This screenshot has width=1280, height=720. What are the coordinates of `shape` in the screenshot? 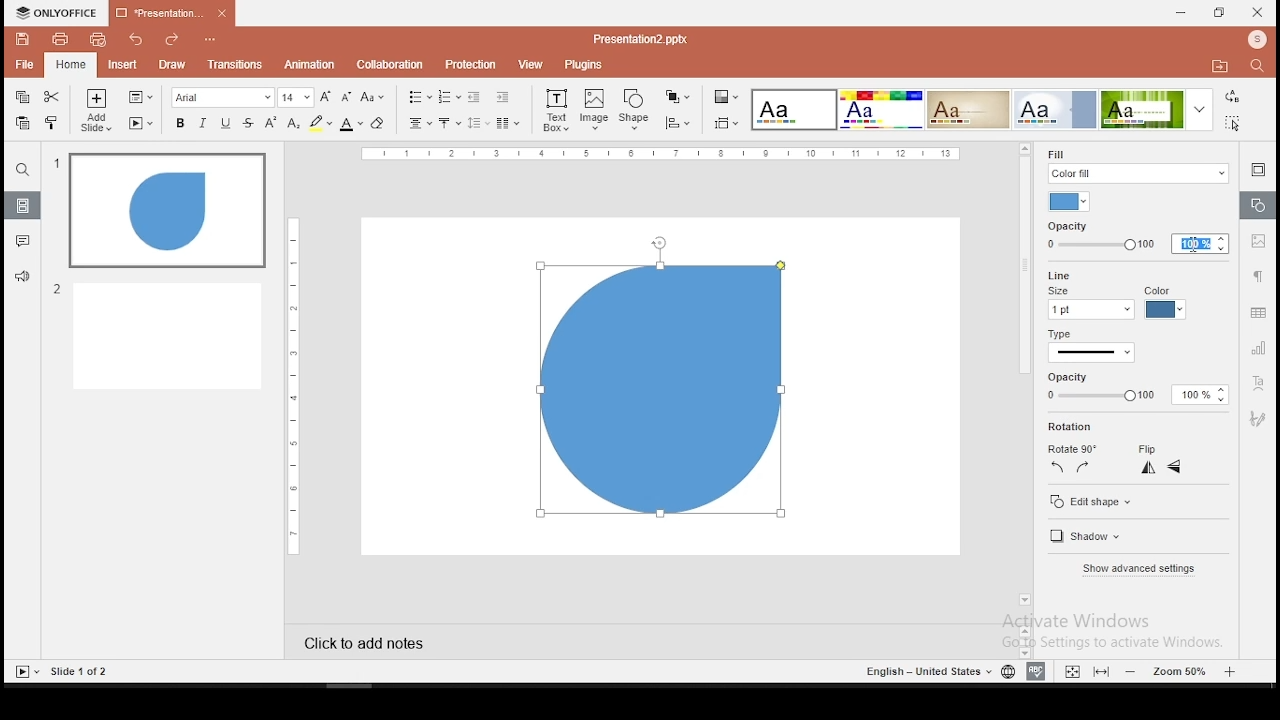 It's located at (663, 397).